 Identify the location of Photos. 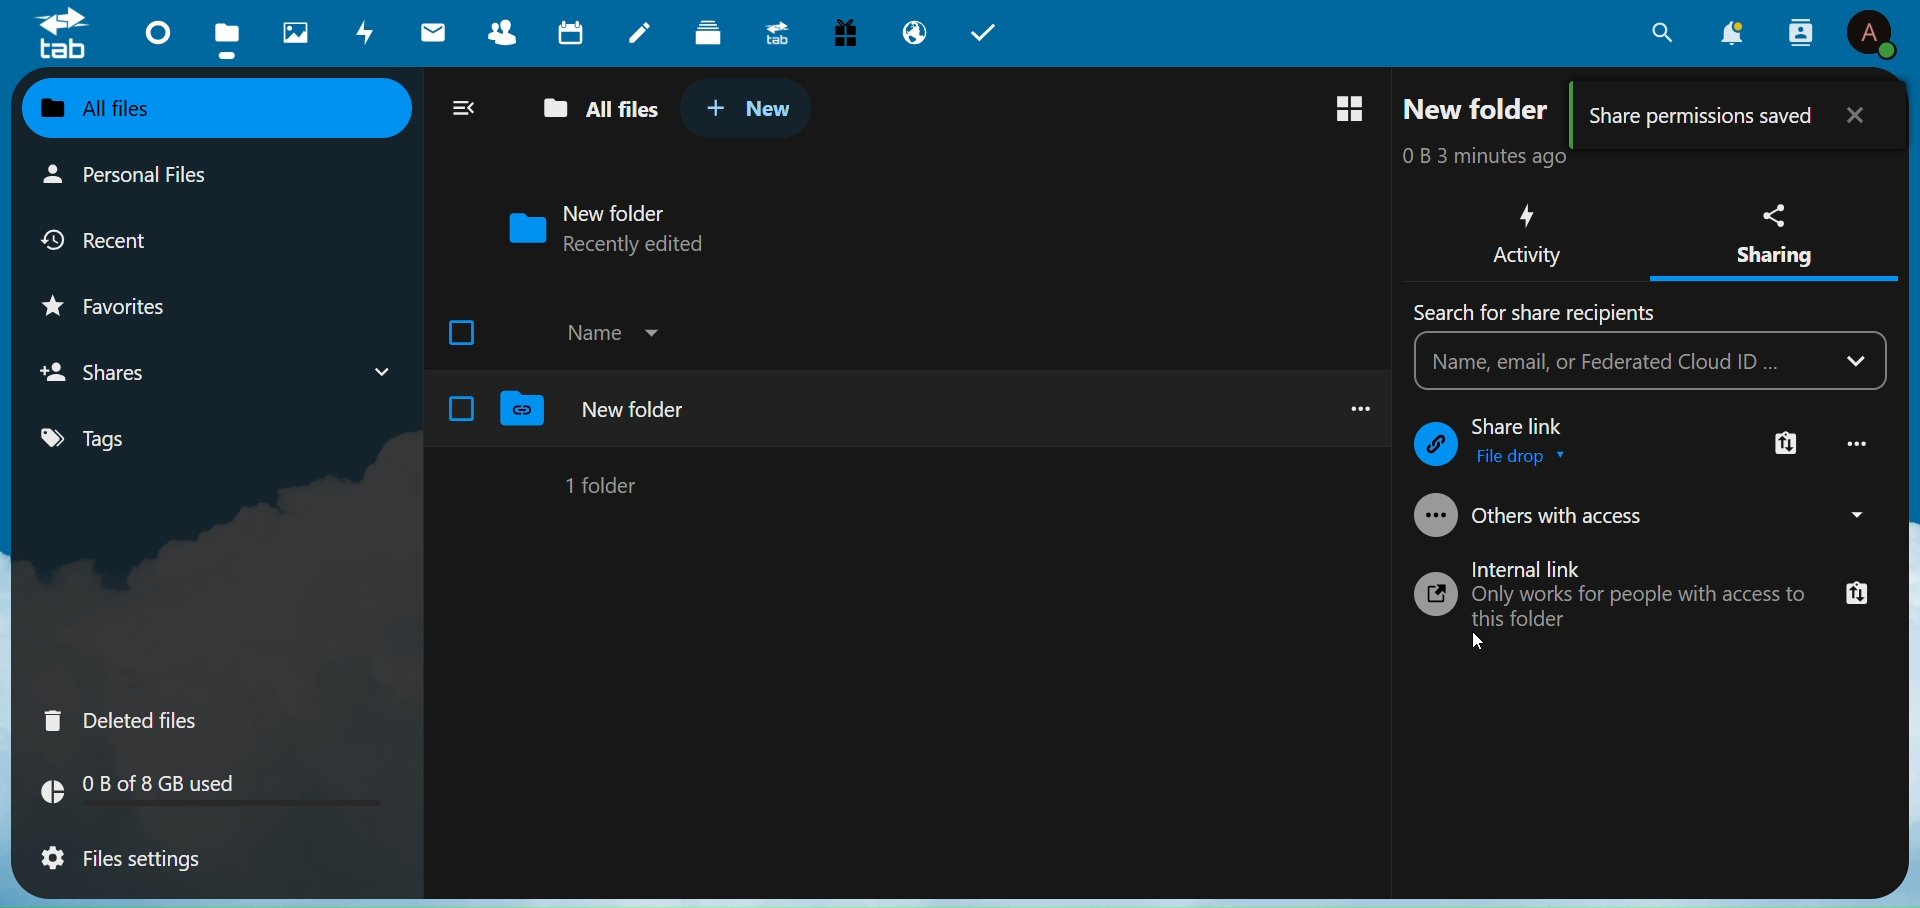
(289, 28).